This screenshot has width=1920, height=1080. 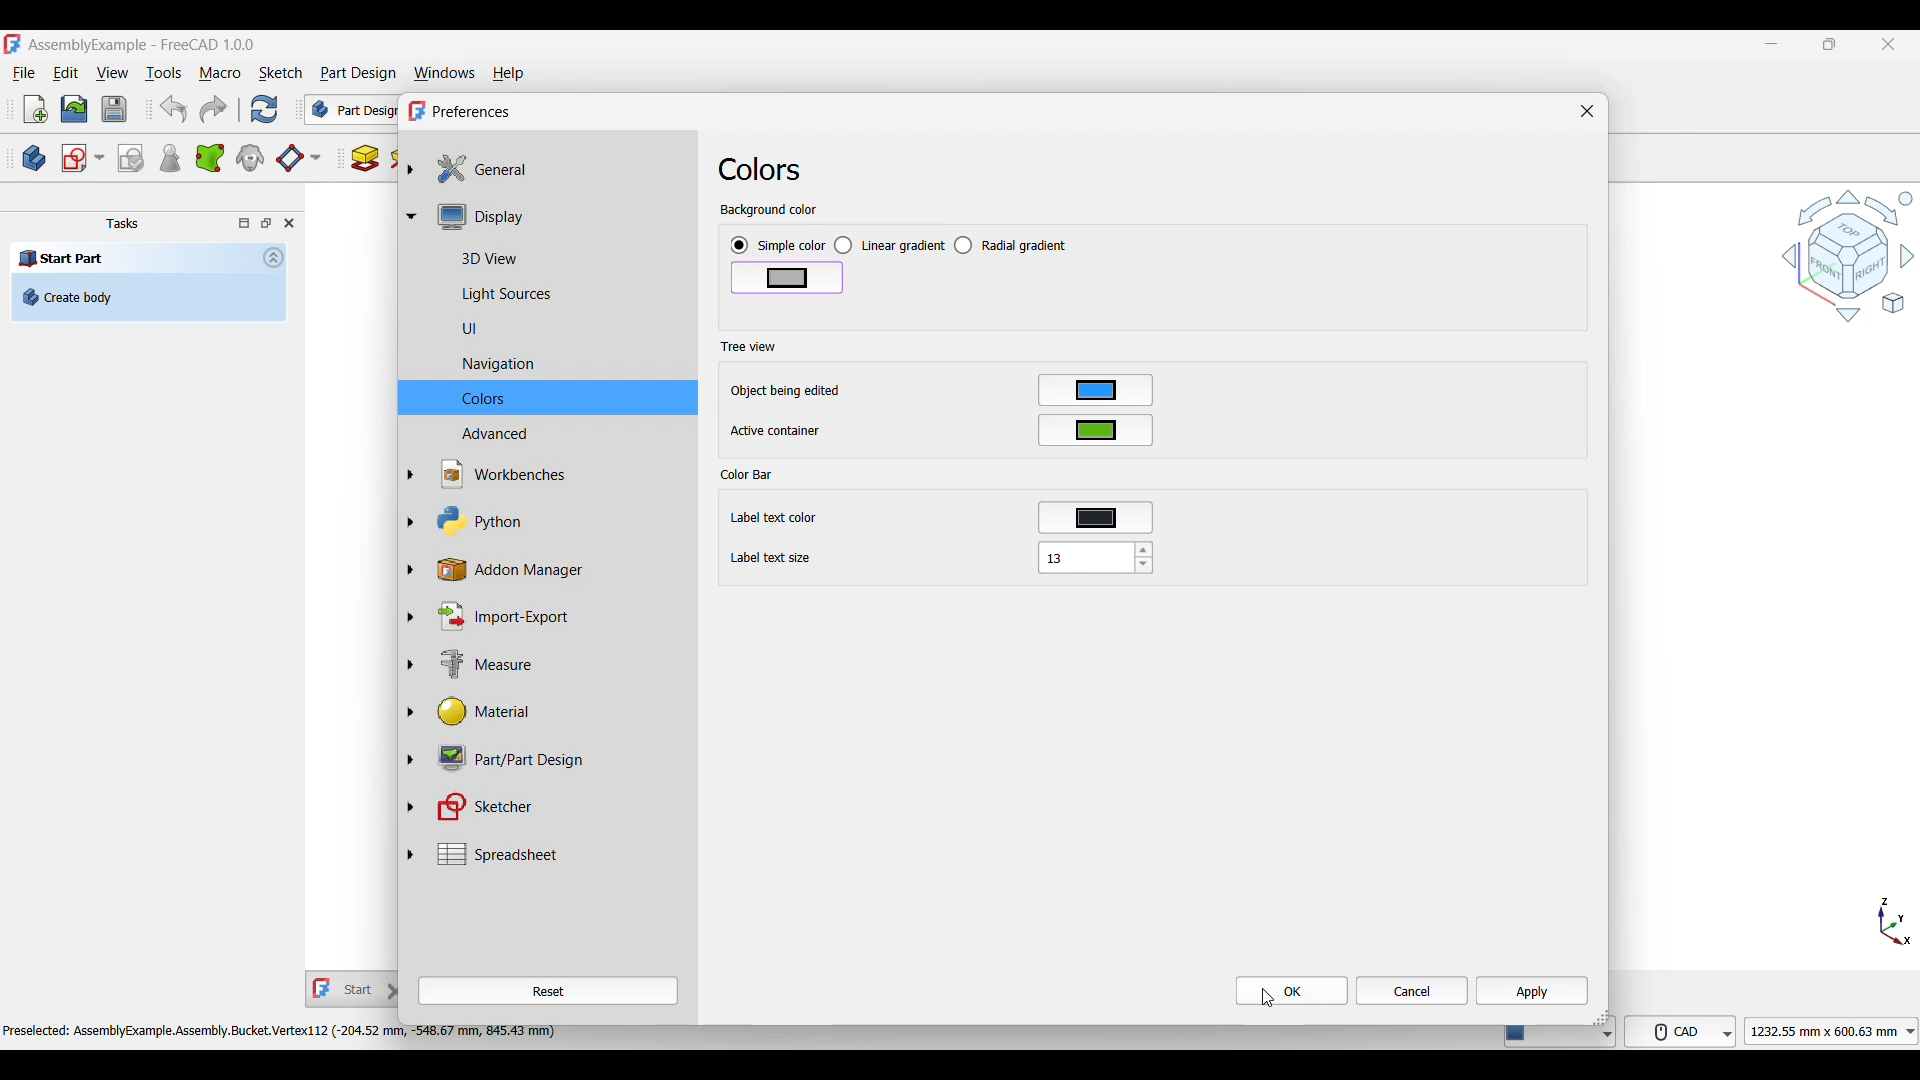 I want to click on 3D View, so click(x=558, y=256).